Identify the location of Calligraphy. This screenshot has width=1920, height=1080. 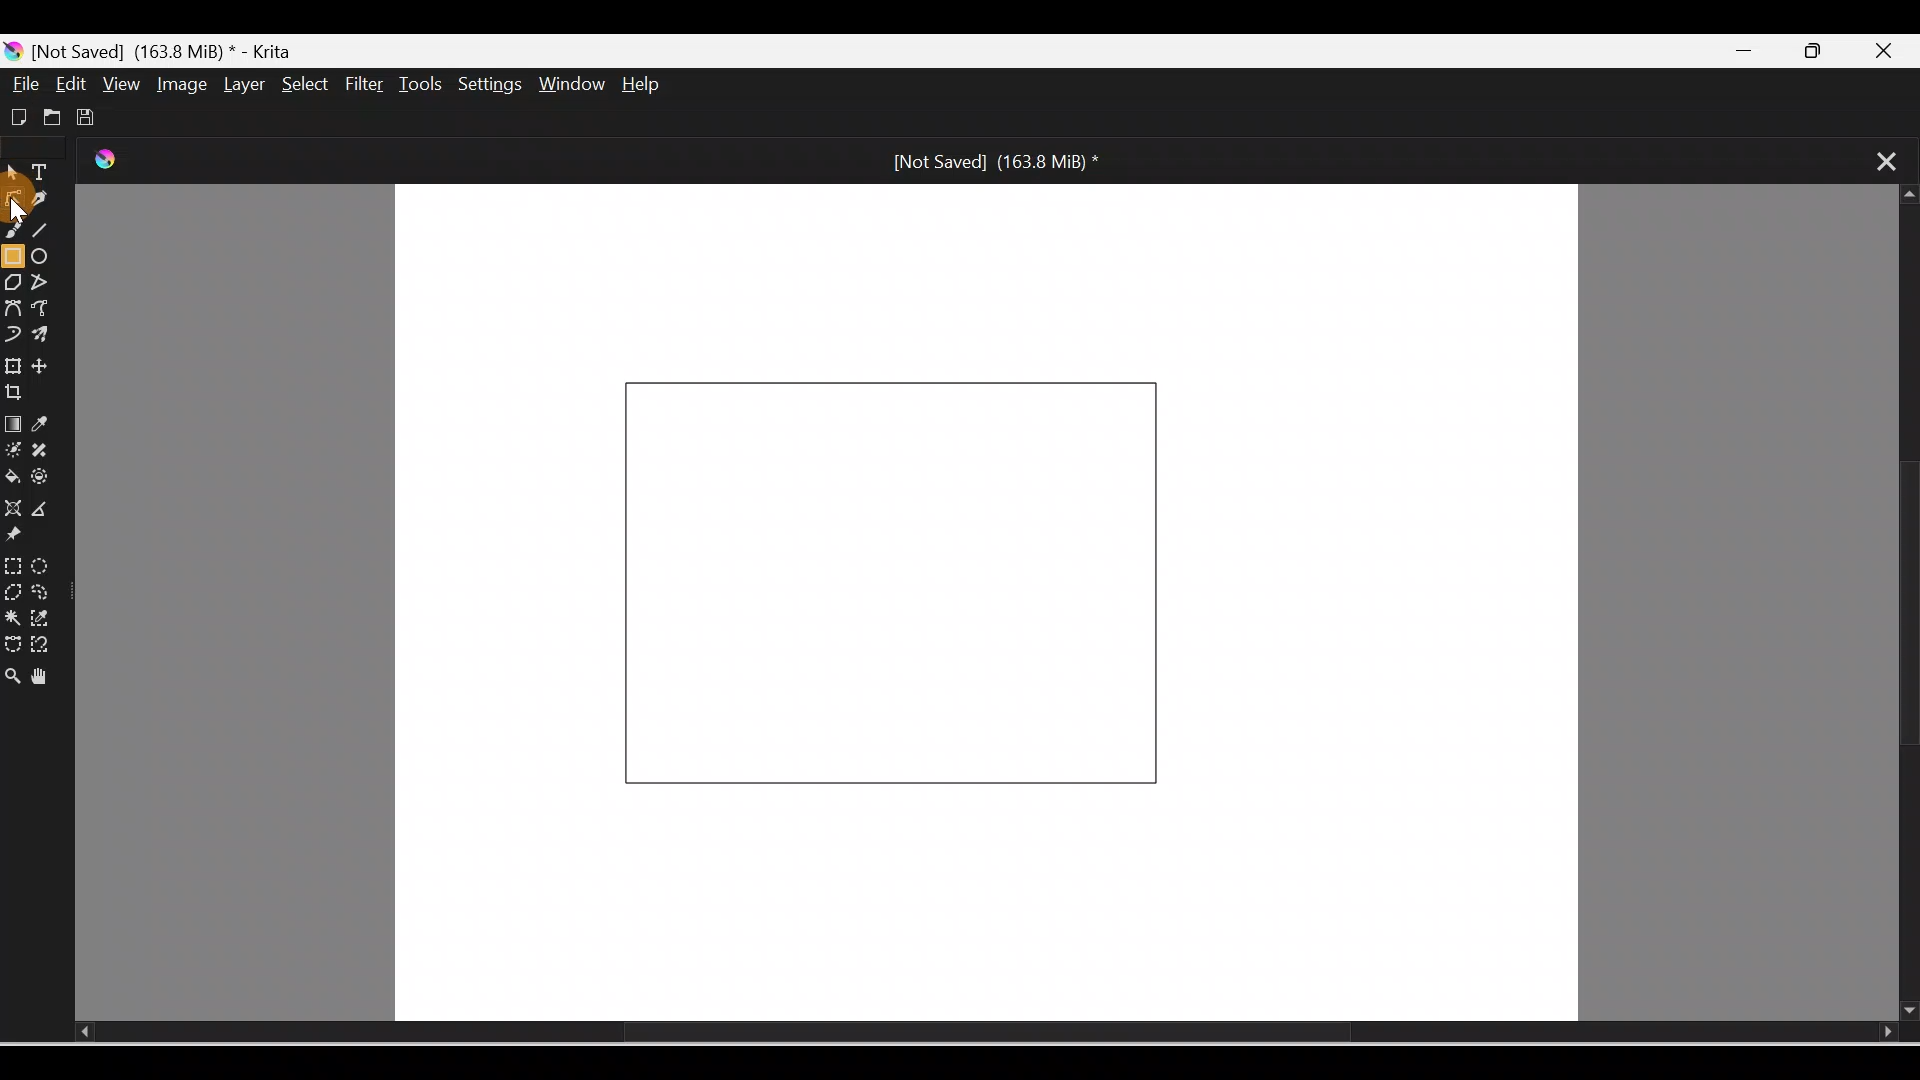
(42, 201).